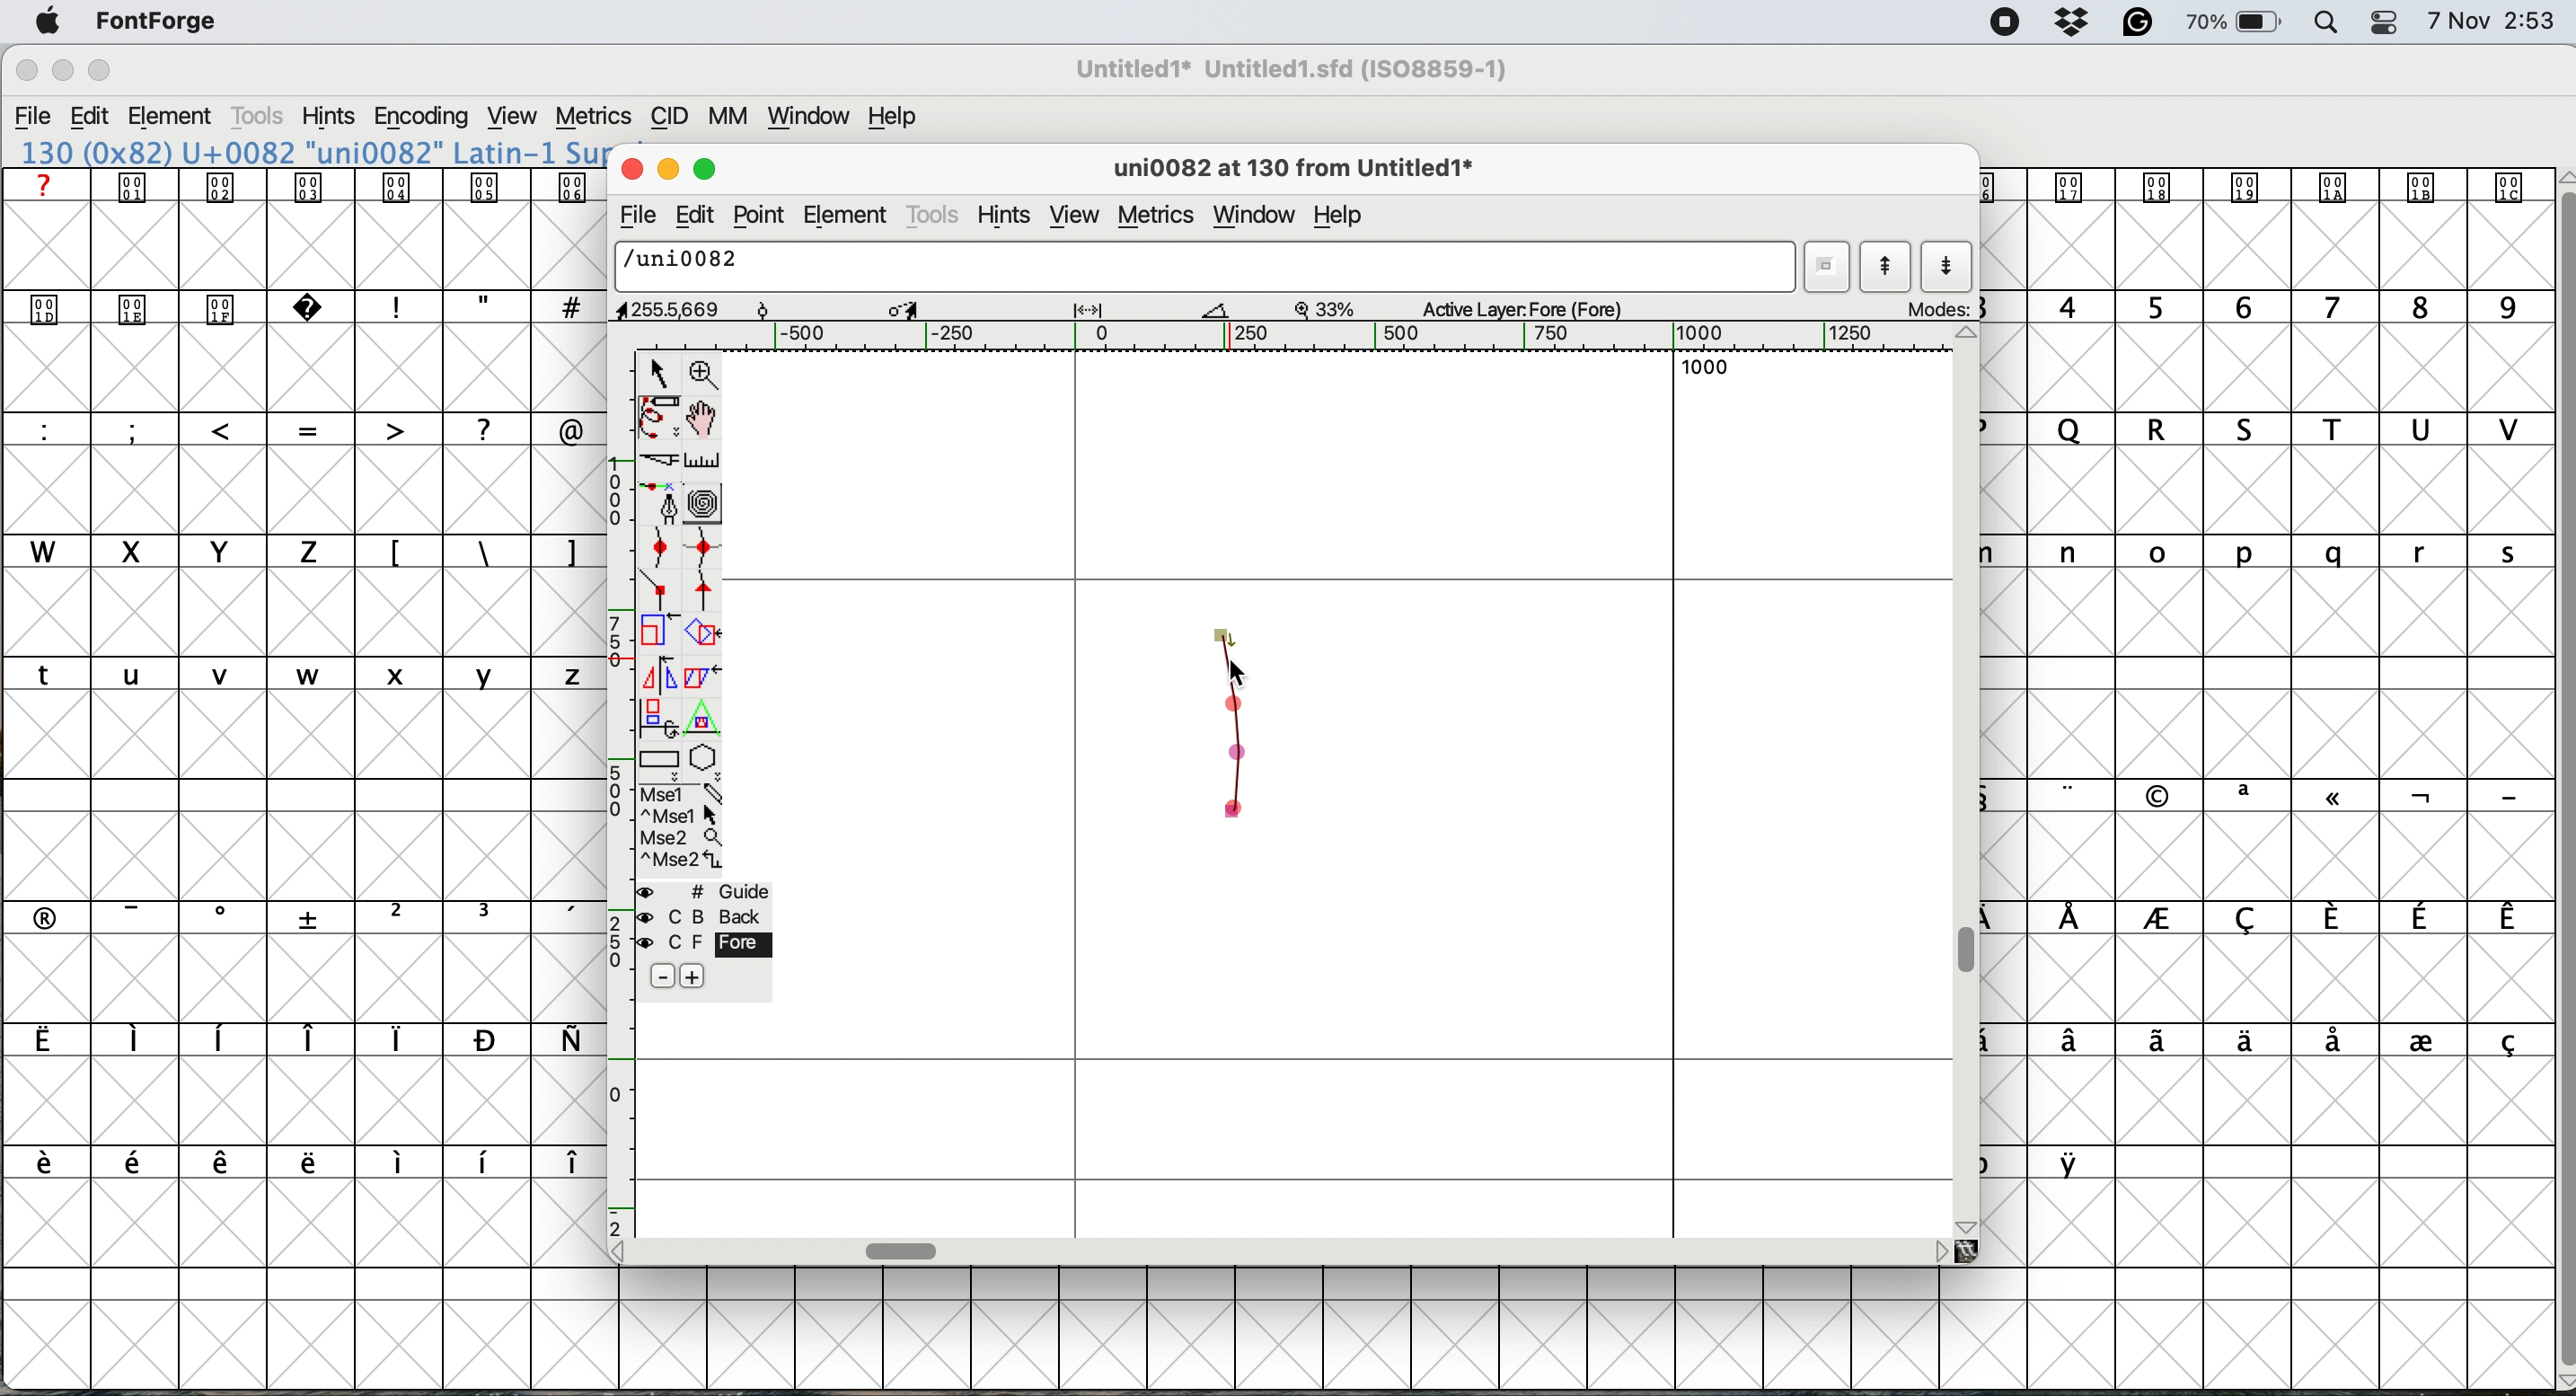 This screenshot has height=1396, width=2576. What do you see at coordinates (709, 552) in the screenshot?
I see `add a curve point horizontally or vertically` at bounding box center [709, 552].